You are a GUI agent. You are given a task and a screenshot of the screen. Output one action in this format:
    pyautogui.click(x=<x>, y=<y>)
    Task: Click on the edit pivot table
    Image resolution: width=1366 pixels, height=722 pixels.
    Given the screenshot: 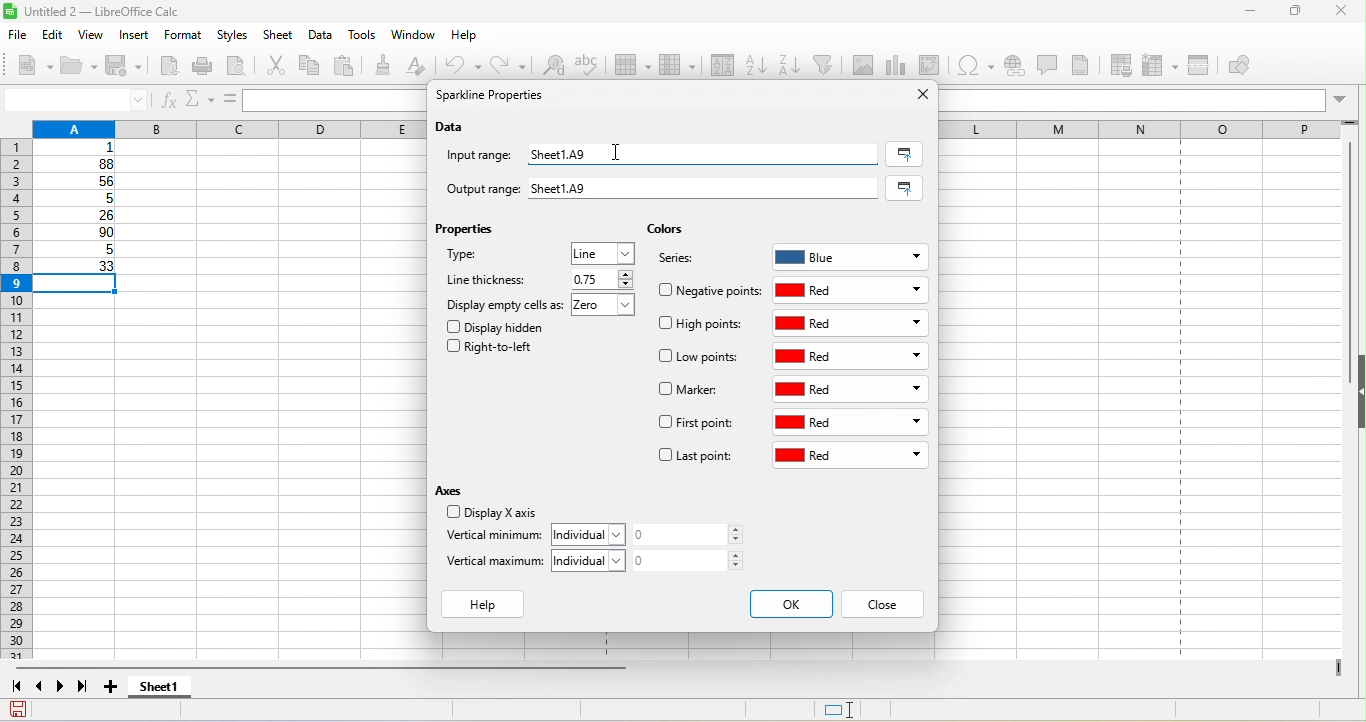 What is the action you would take?
    pyautogui.click(x=934, y=65)
    